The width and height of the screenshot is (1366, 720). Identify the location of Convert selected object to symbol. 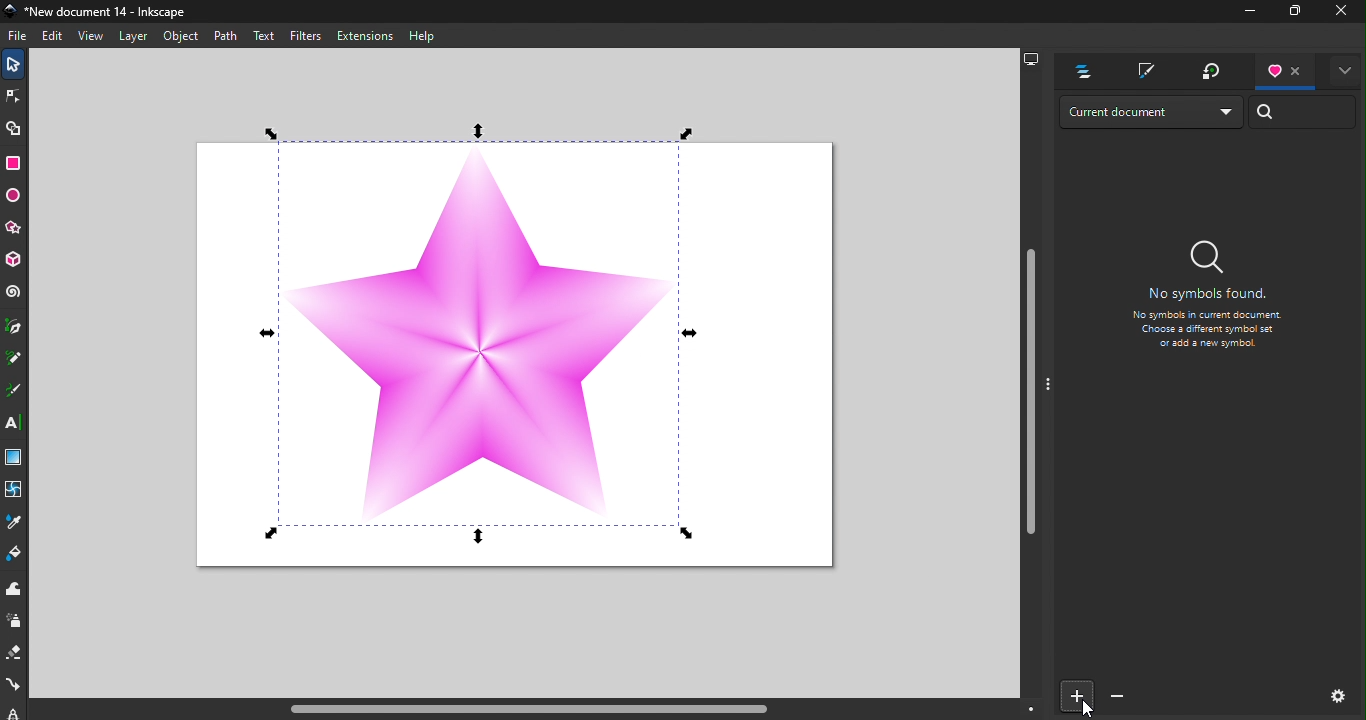
(1075, 695).